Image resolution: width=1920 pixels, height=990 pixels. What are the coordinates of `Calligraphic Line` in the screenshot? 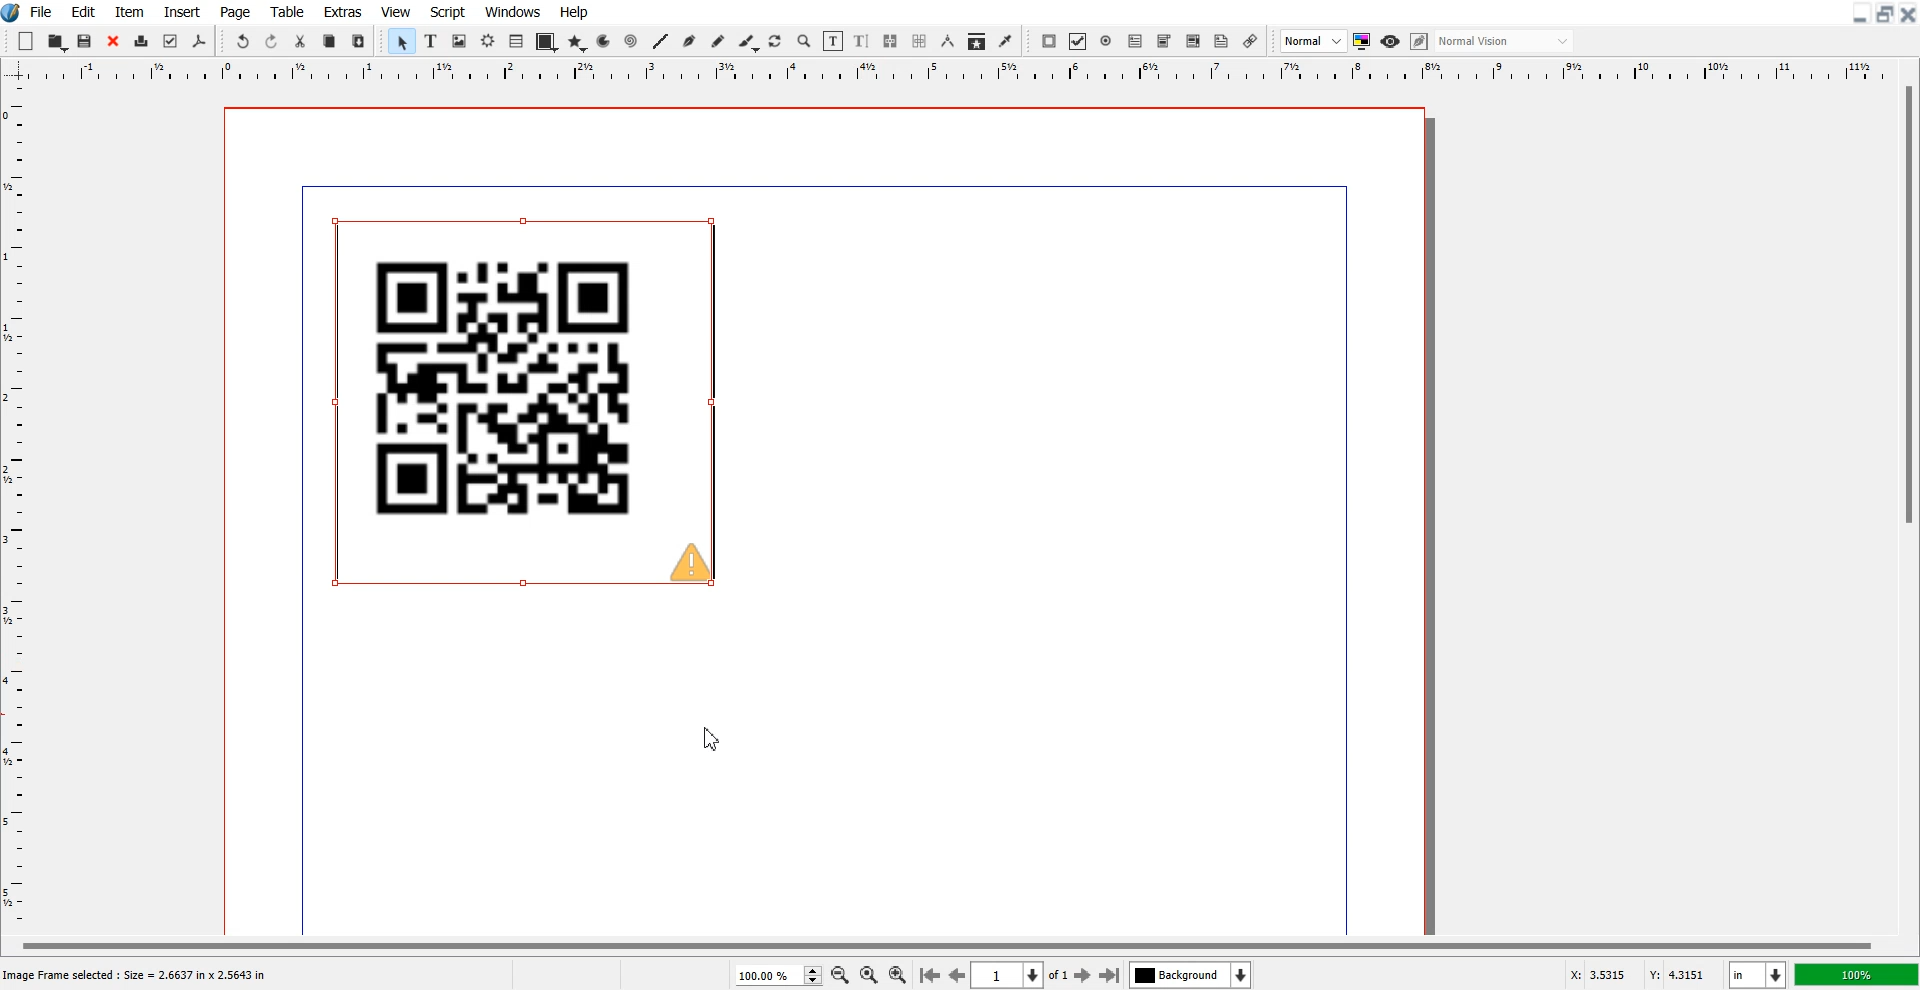 It's located at (747, 42).